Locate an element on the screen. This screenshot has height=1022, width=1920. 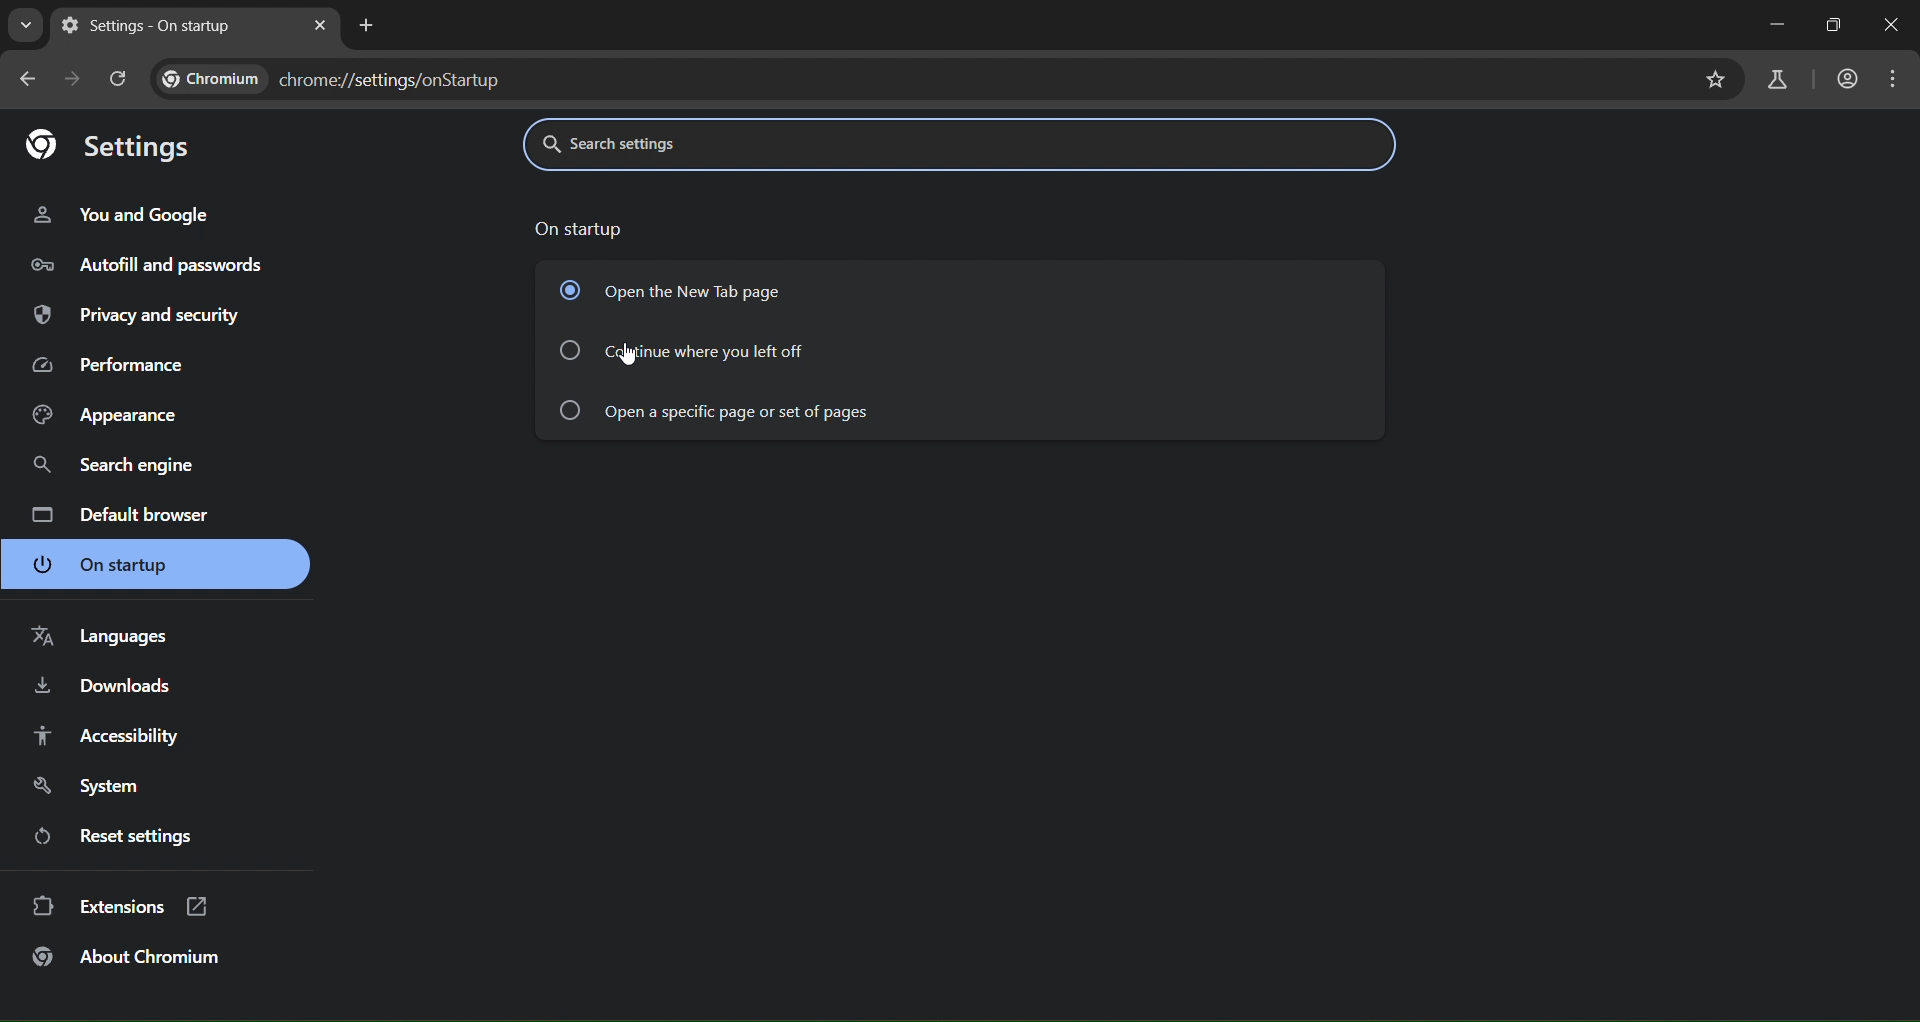
you and google  is located at coordinates (125, 218).